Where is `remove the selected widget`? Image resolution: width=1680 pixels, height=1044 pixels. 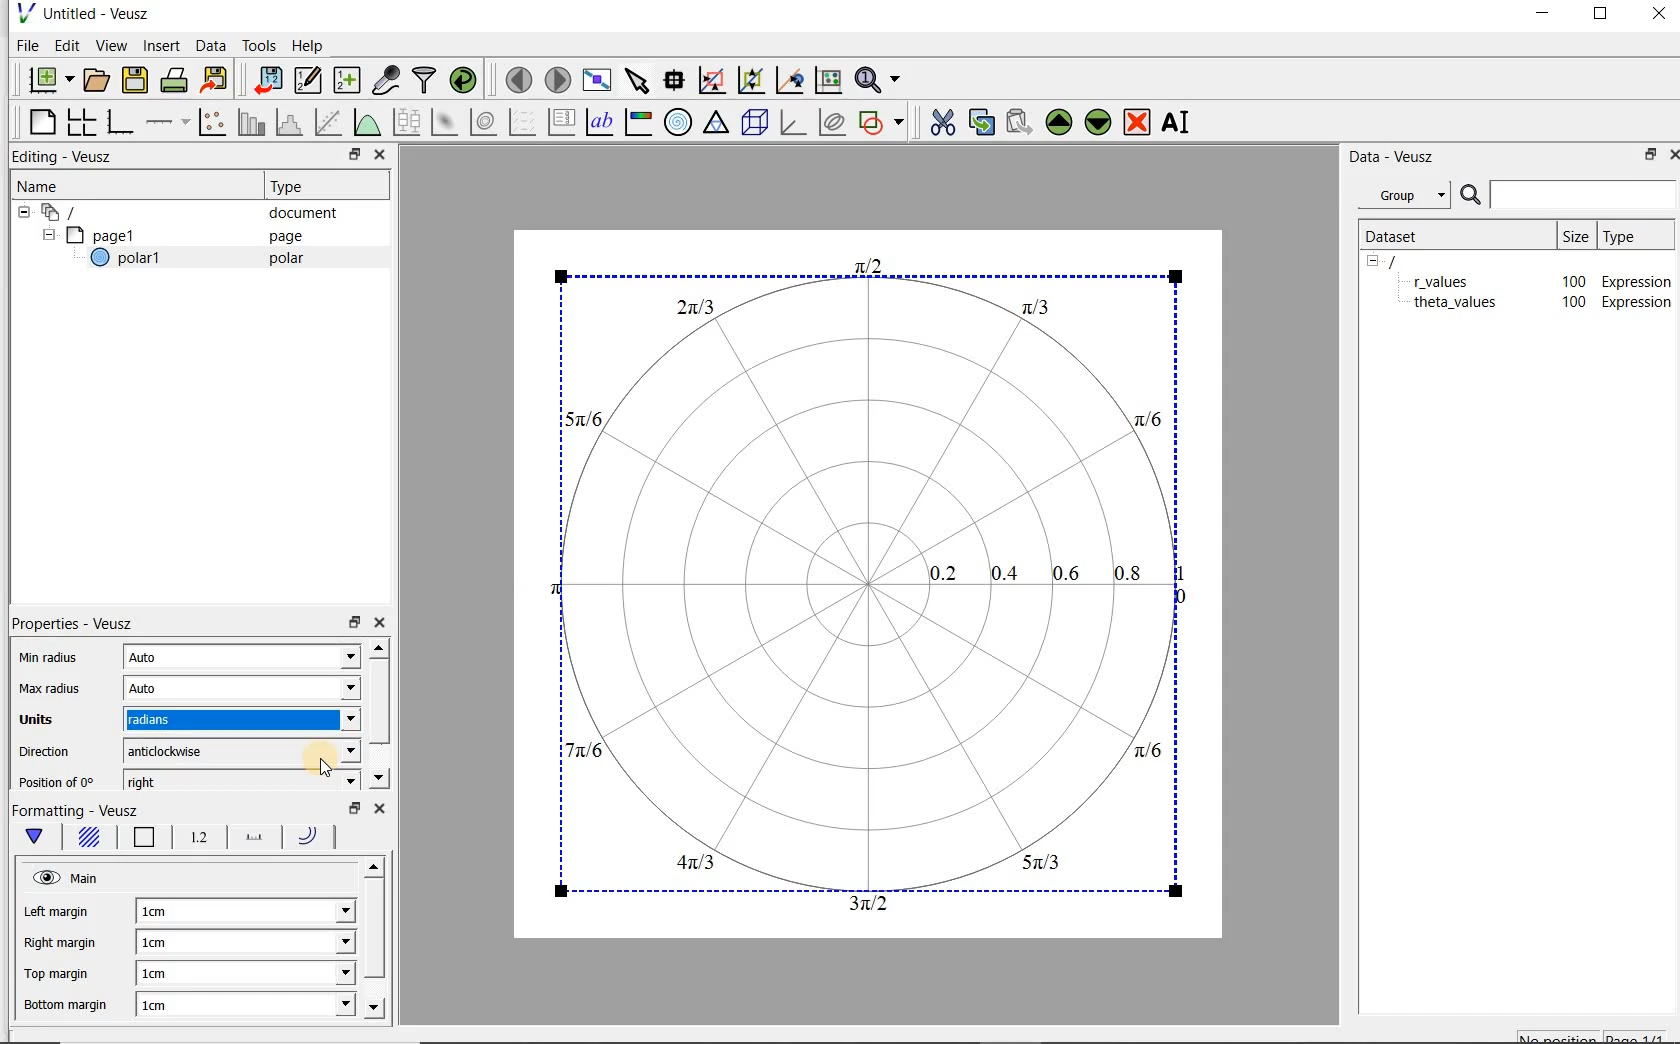
remove the selected widget is located at coordinates (1138, 121).